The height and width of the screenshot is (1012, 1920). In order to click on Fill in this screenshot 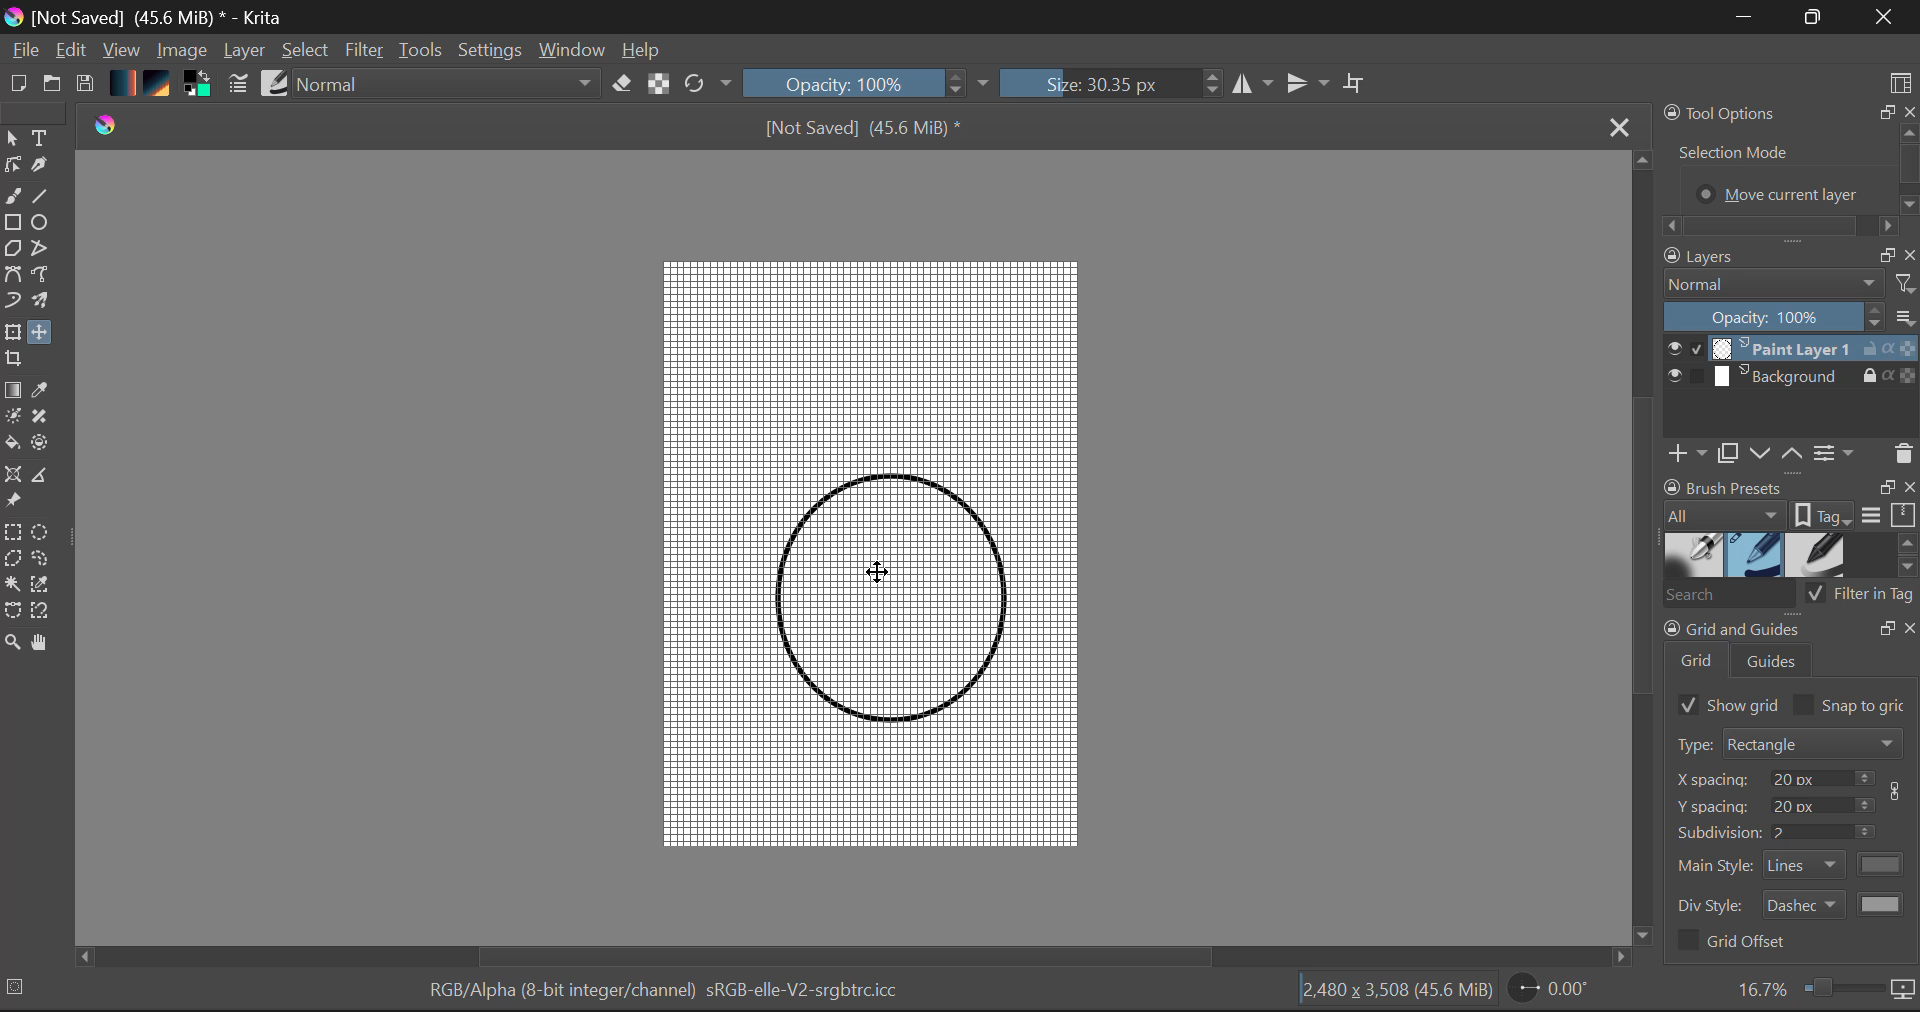, I will do `click(12, 444)`.